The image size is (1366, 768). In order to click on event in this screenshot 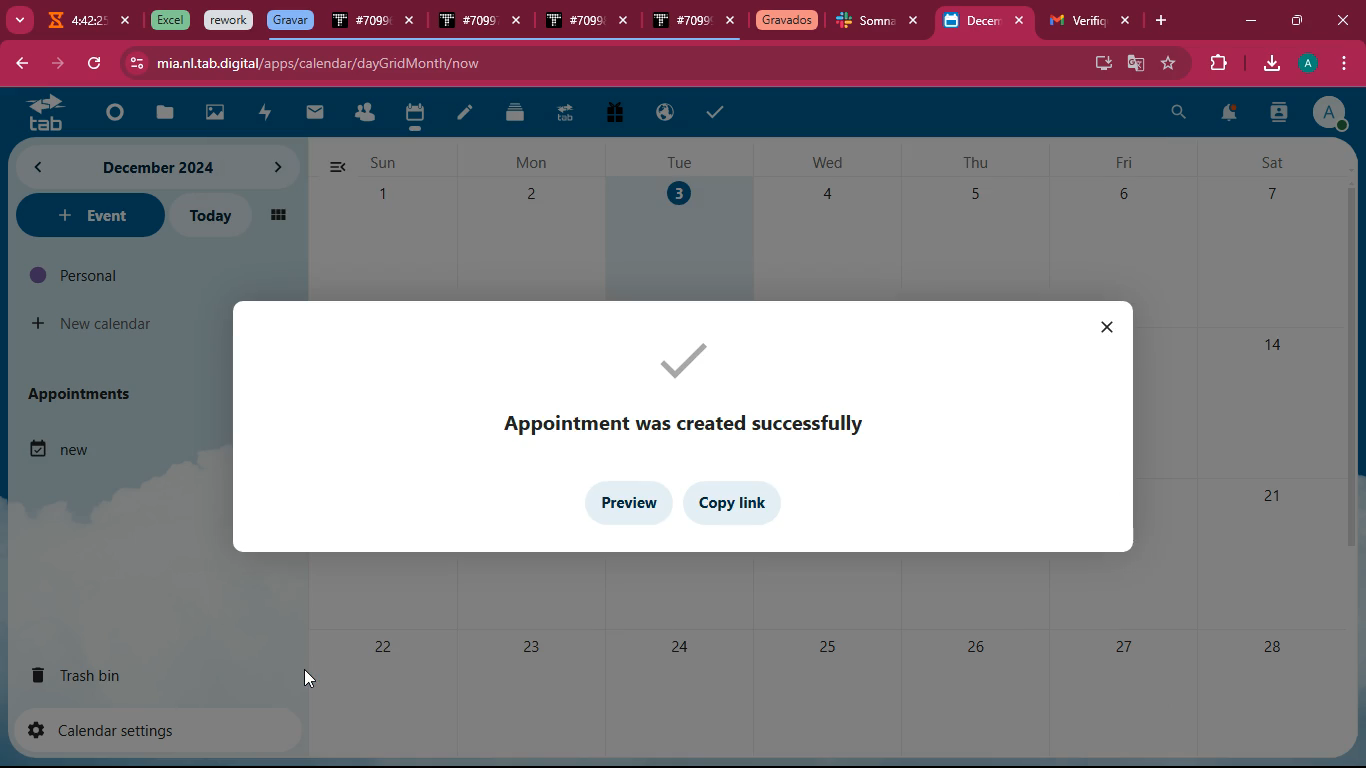, I will do `click(88, 215)`.